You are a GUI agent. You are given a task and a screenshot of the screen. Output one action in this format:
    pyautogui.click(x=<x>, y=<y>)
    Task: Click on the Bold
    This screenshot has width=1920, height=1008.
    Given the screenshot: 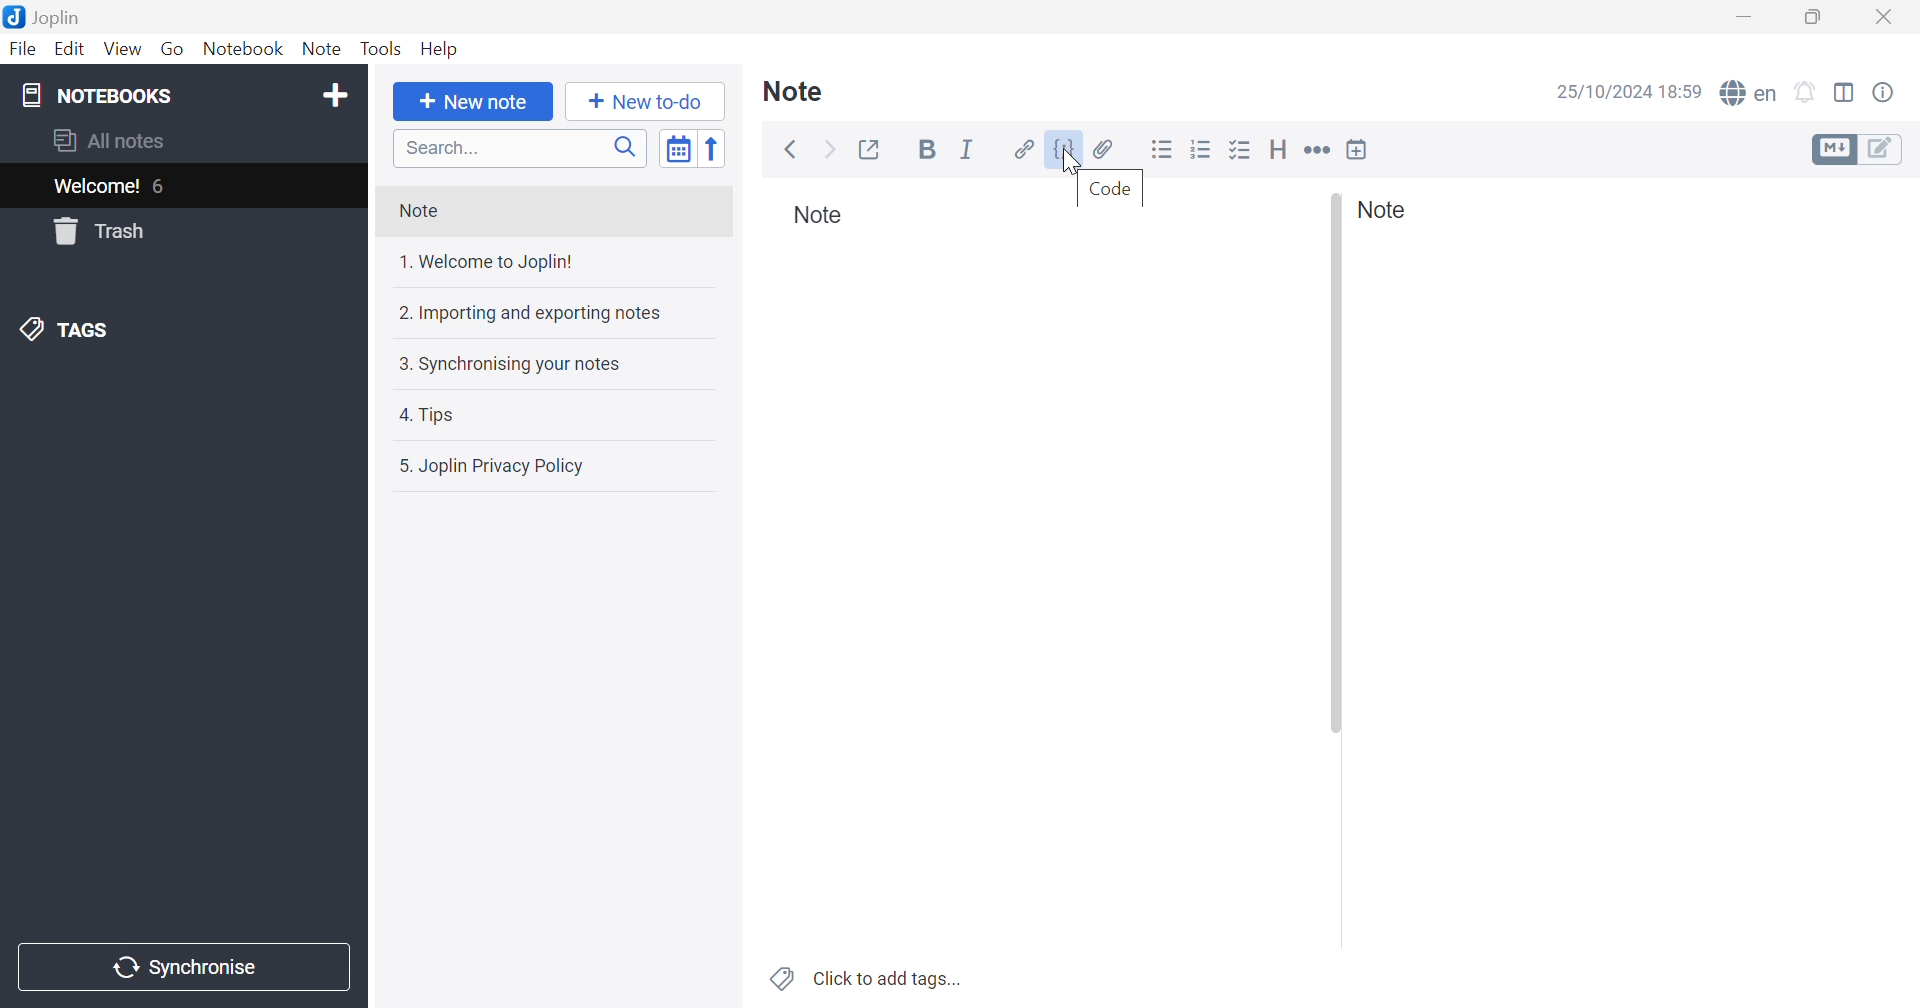 What is the action you would take?
    pyautogui.click(x=927, y=149)
    